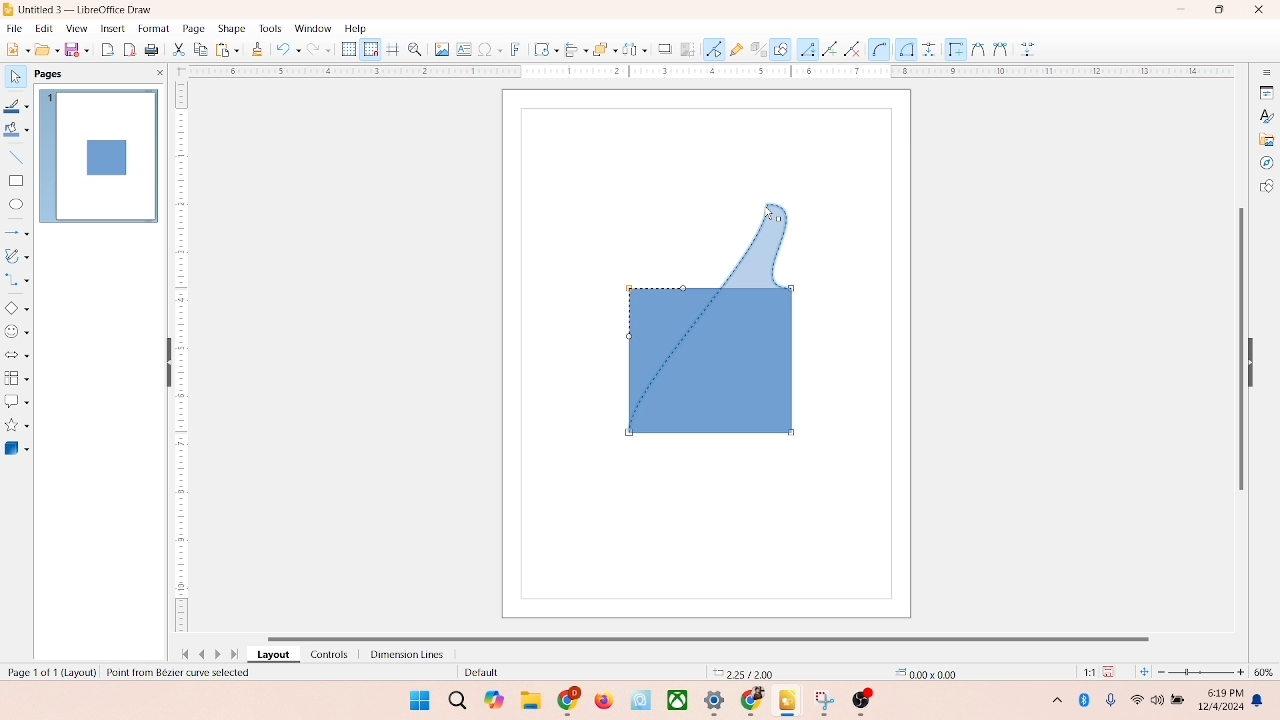  I want to click on window, so click(312, 29).